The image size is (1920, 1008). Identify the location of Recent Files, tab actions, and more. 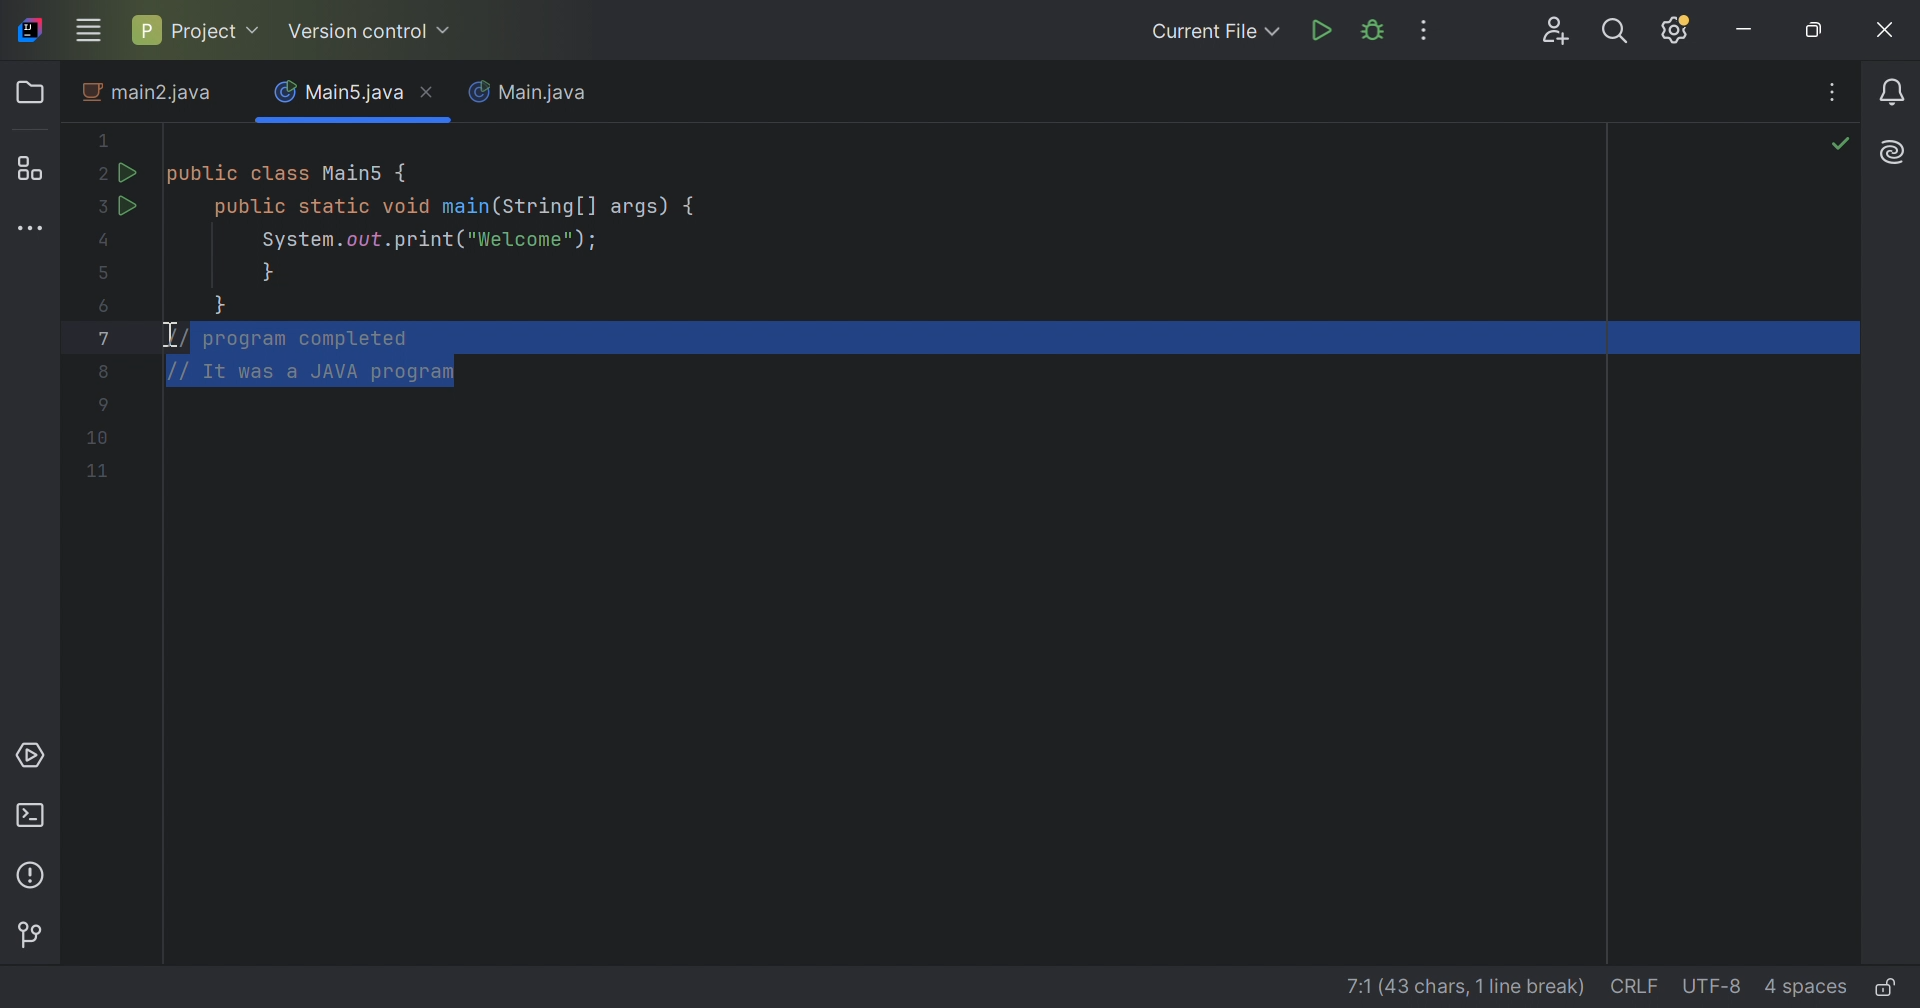
(1835, 91).